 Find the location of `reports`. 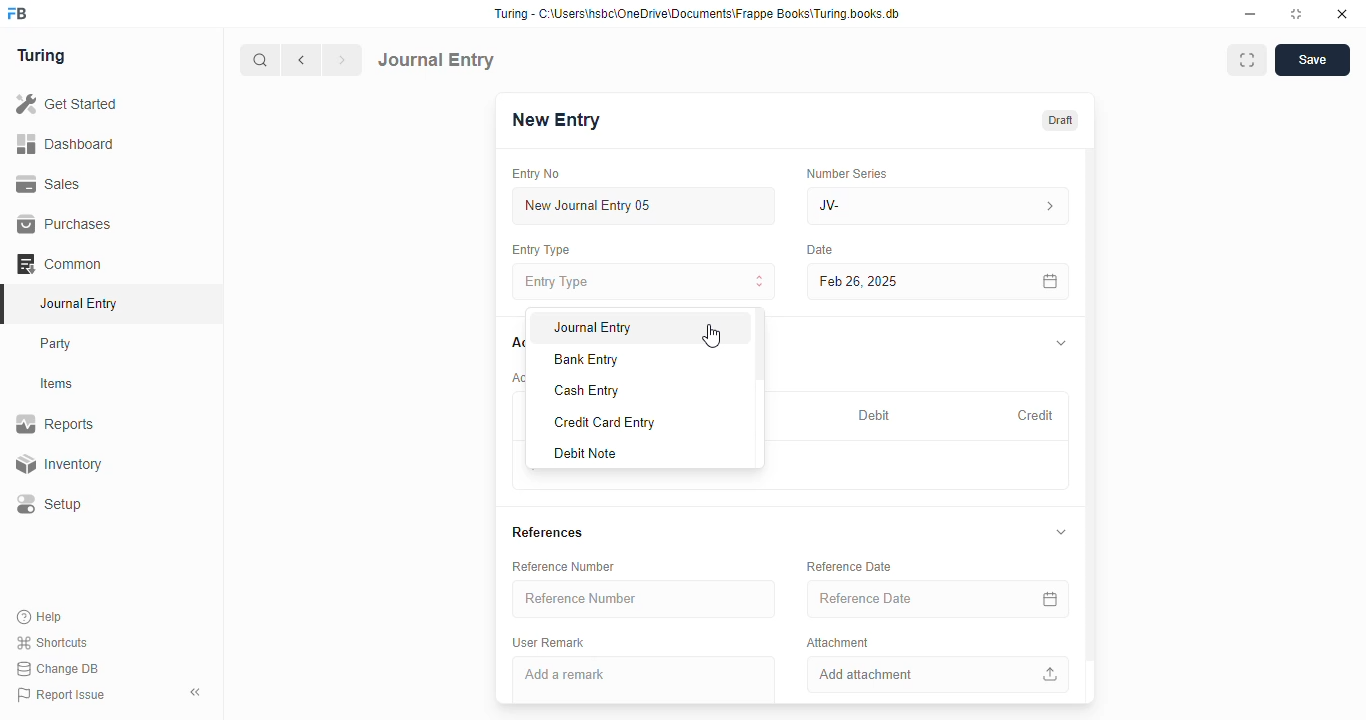

reports is located at coordinates (56, 424).